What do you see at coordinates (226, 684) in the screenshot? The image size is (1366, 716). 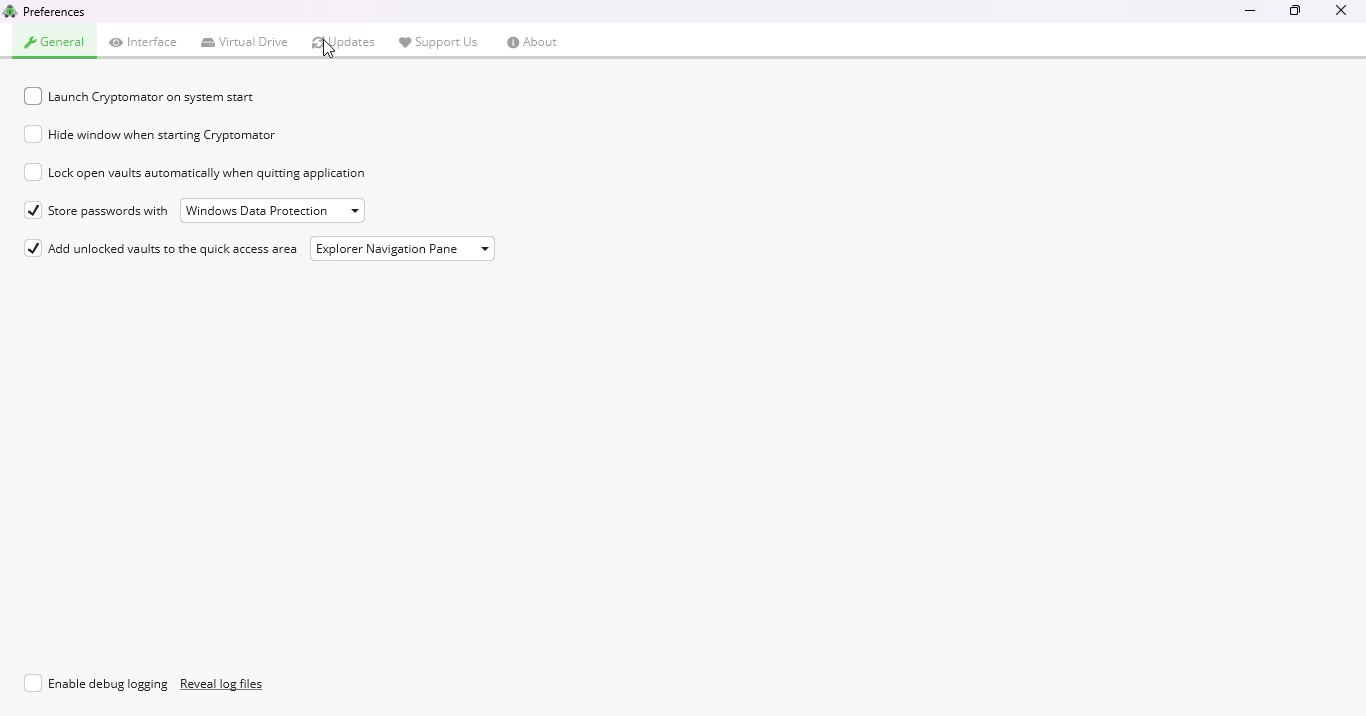 I see `reveal log files` at bounding box center [226, 684].